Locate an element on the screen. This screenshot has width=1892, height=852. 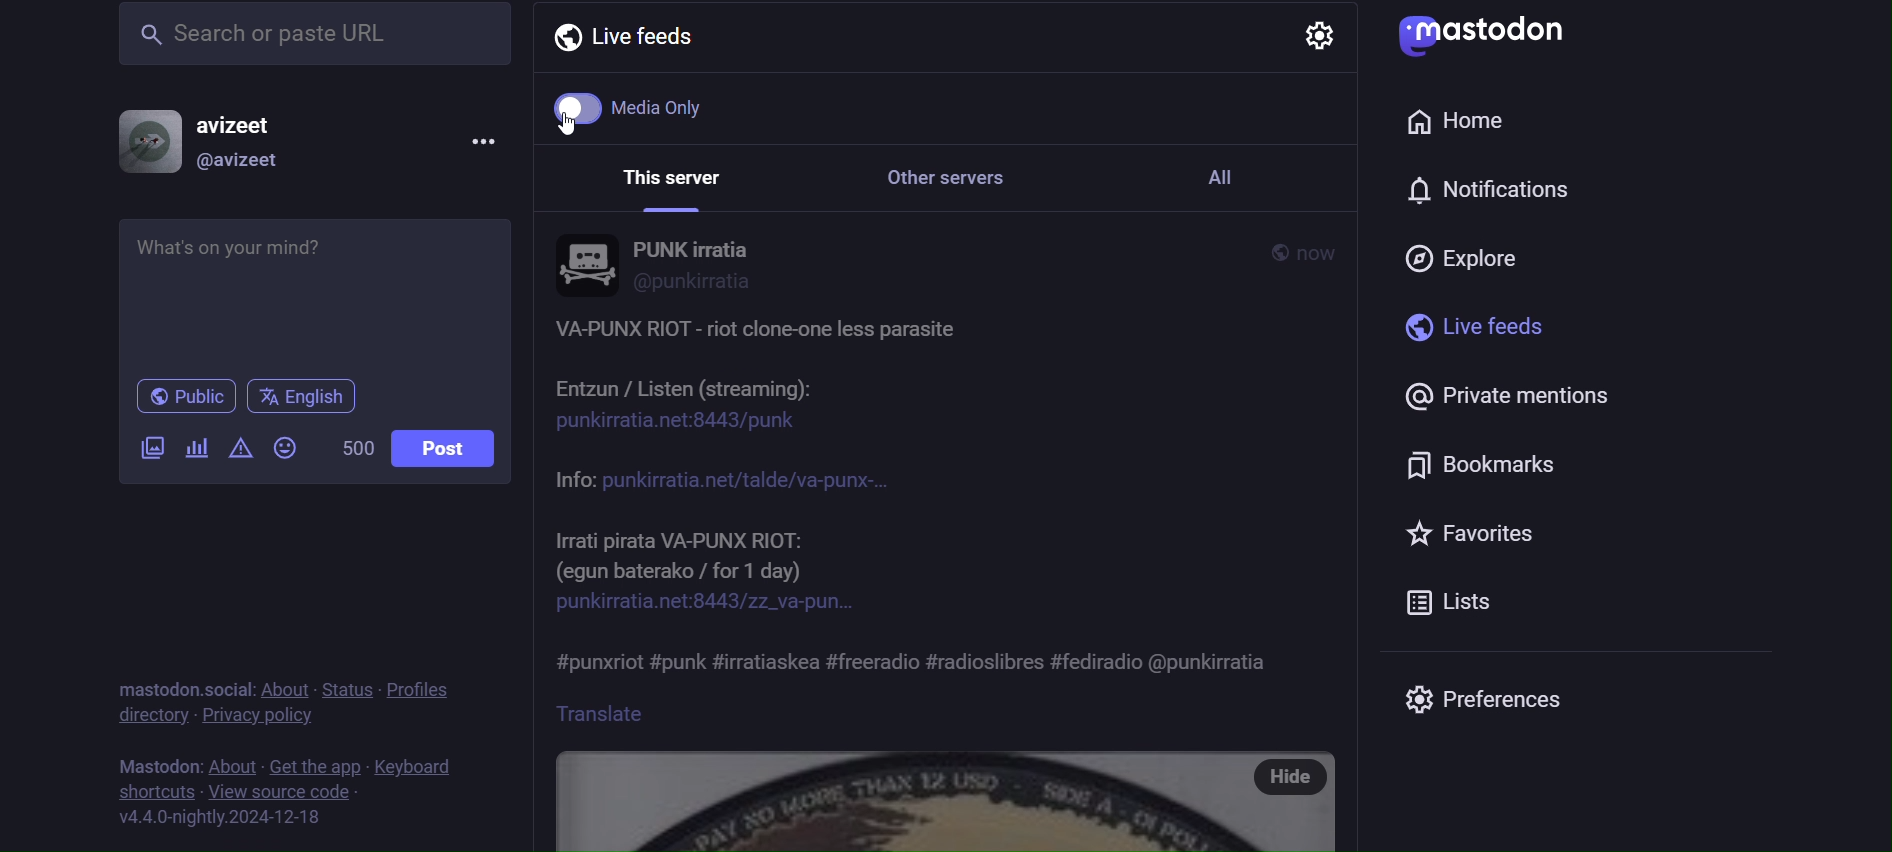
shortcuts is located at coordinates (148, 794).